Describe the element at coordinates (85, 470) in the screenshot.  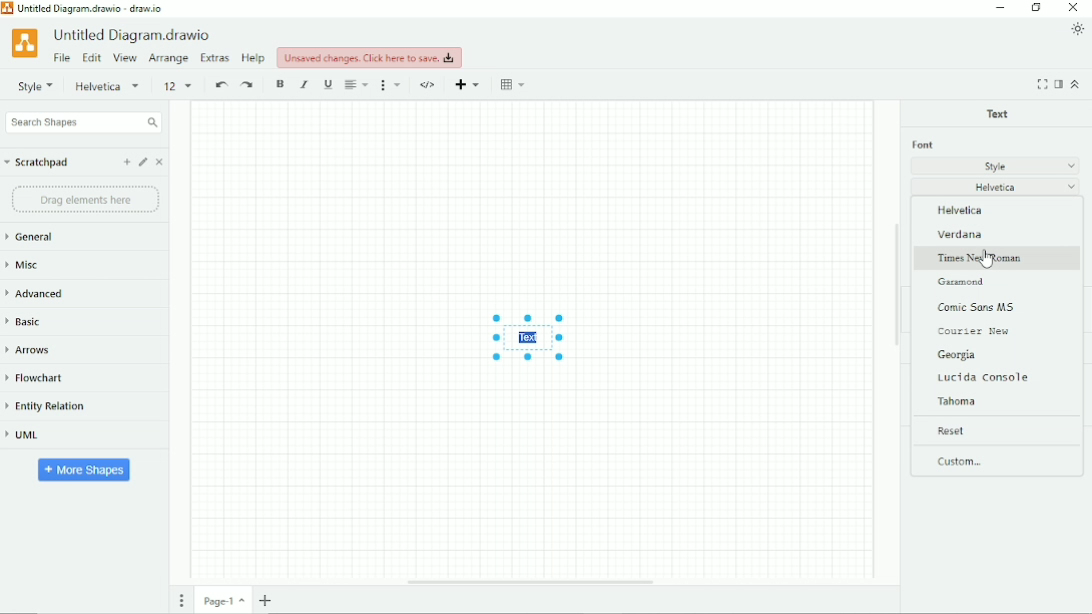
I see `More Shapes` at that location.